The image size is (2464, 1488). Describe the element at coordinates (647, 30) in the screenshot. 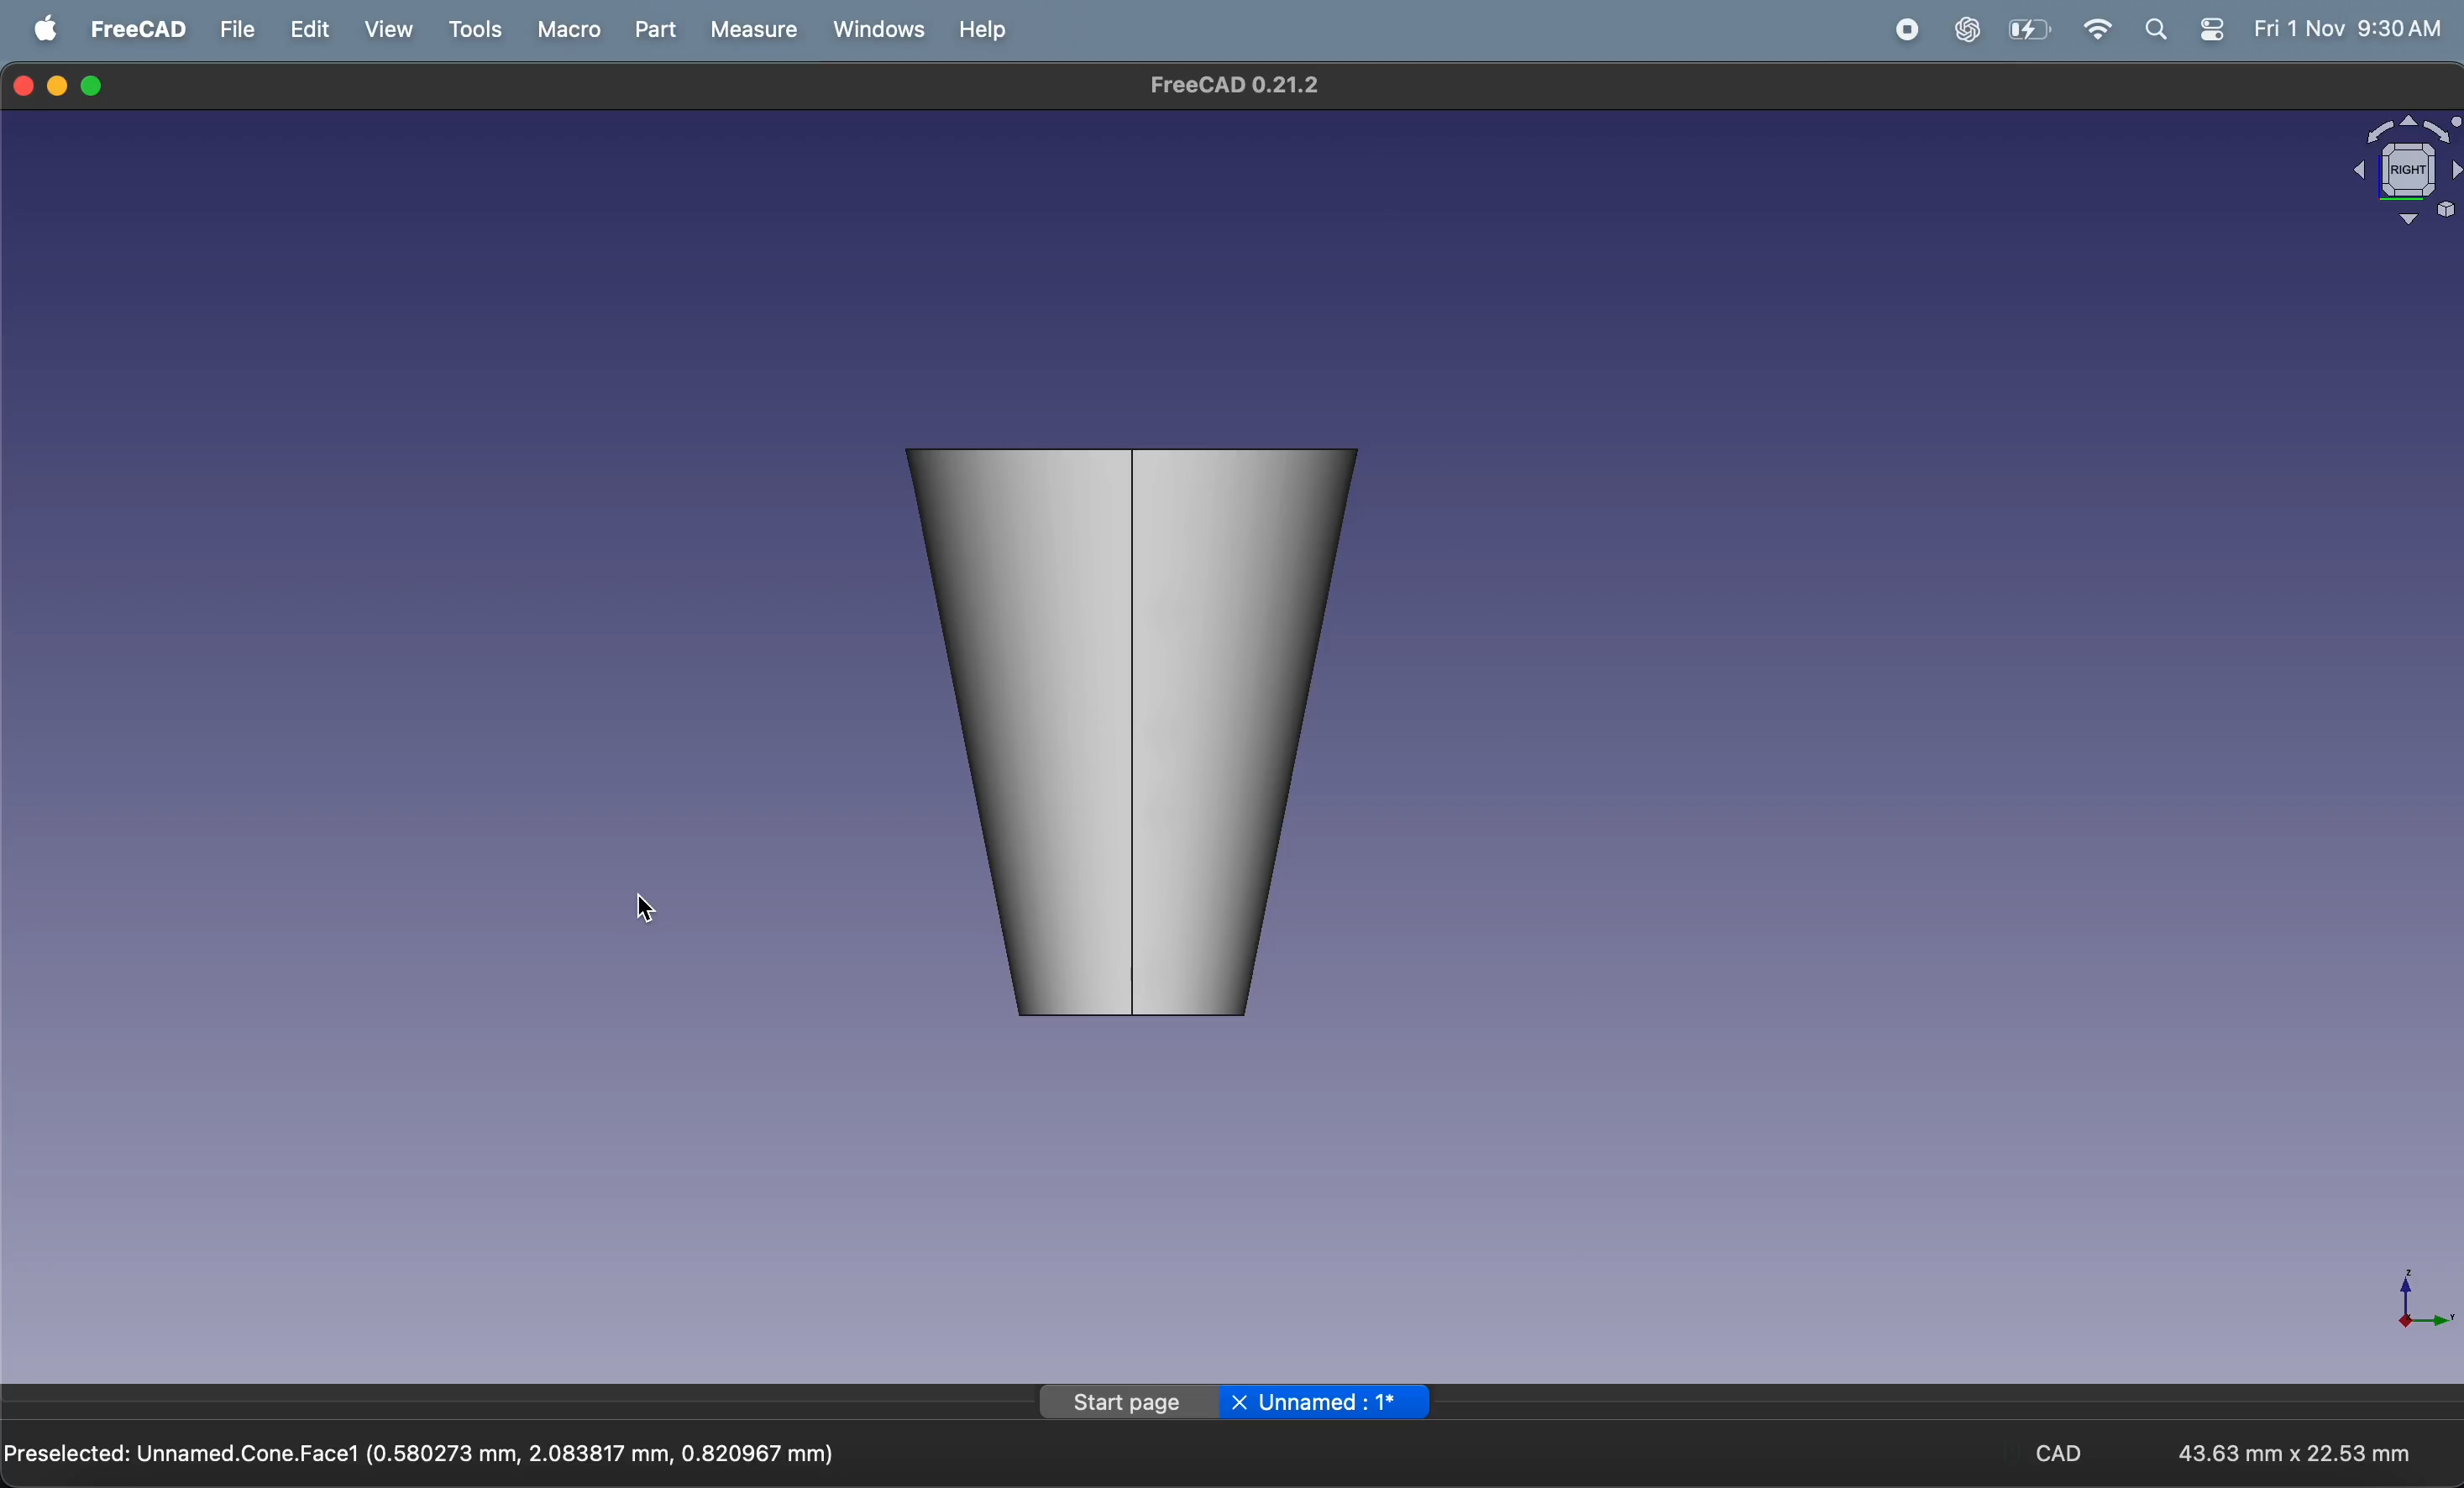

I see `part` at that location.